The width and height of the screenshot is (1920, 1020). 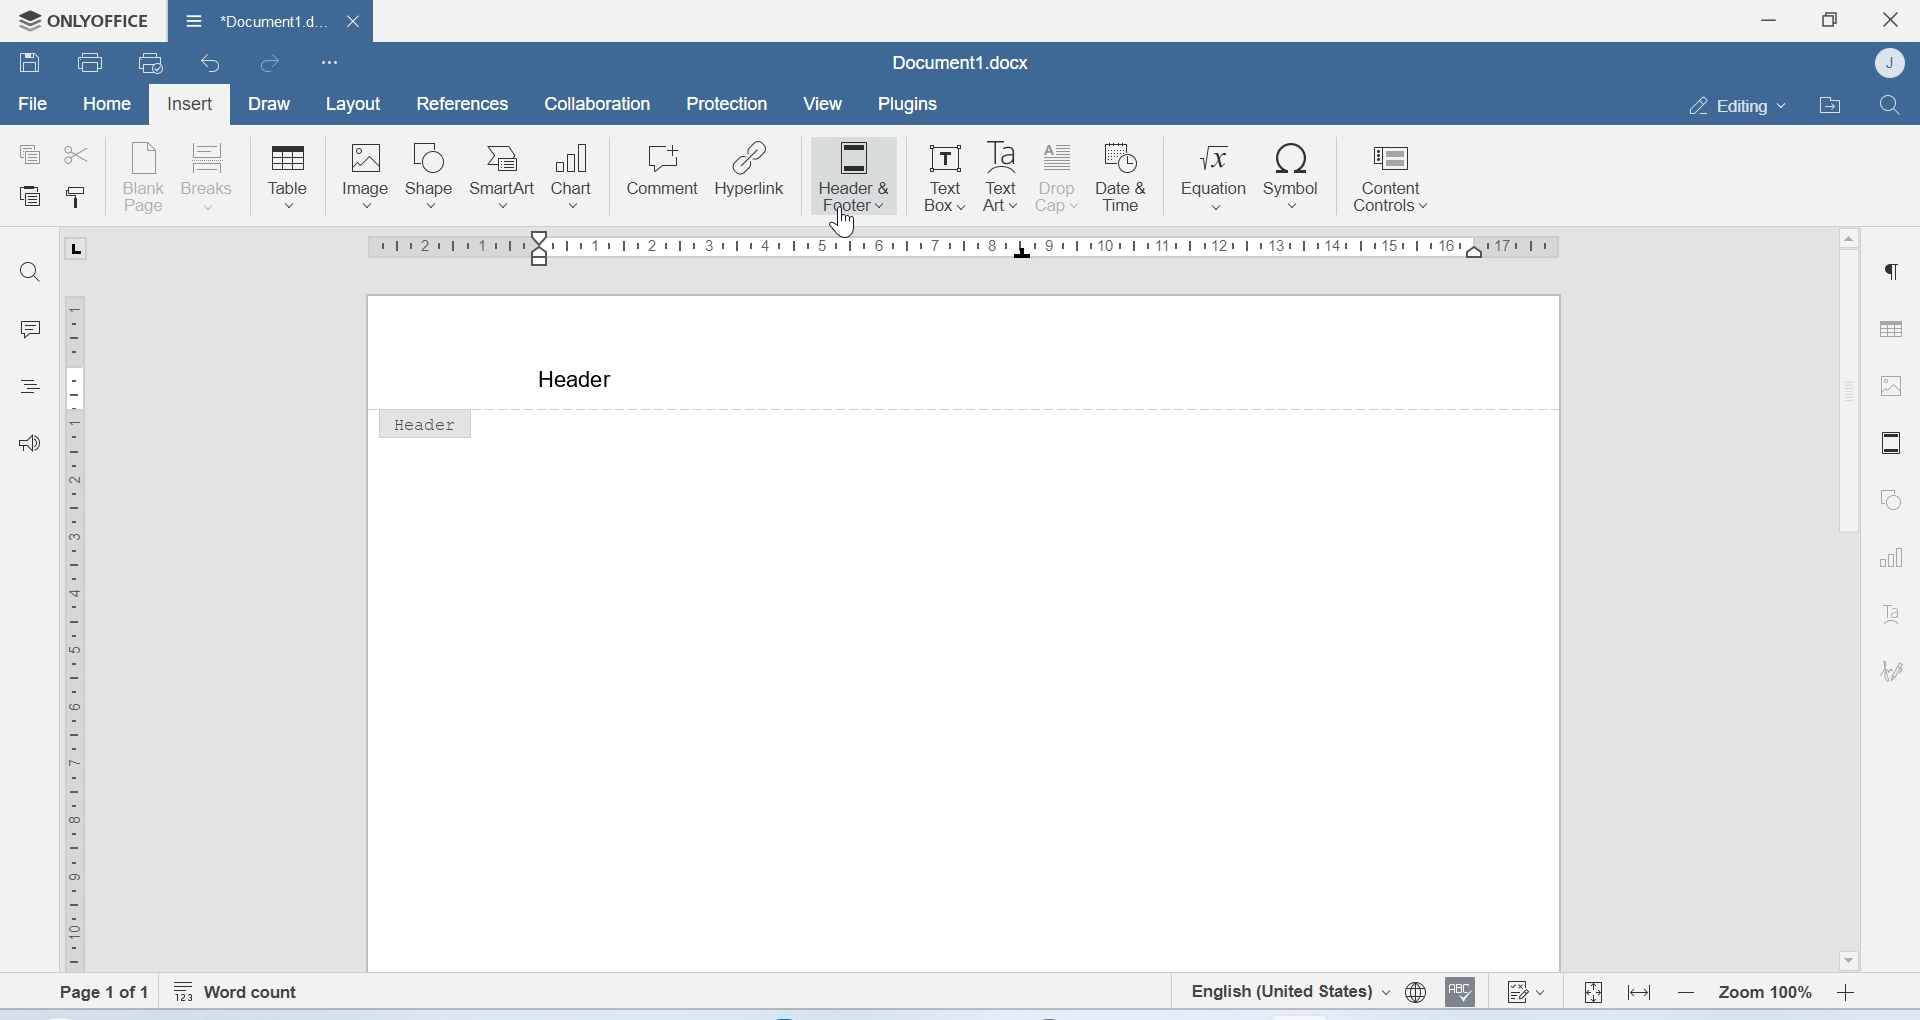 What do you see at coordinates (74, 248) in the screenshot?
I see `L` at bounding box center [74, 248].